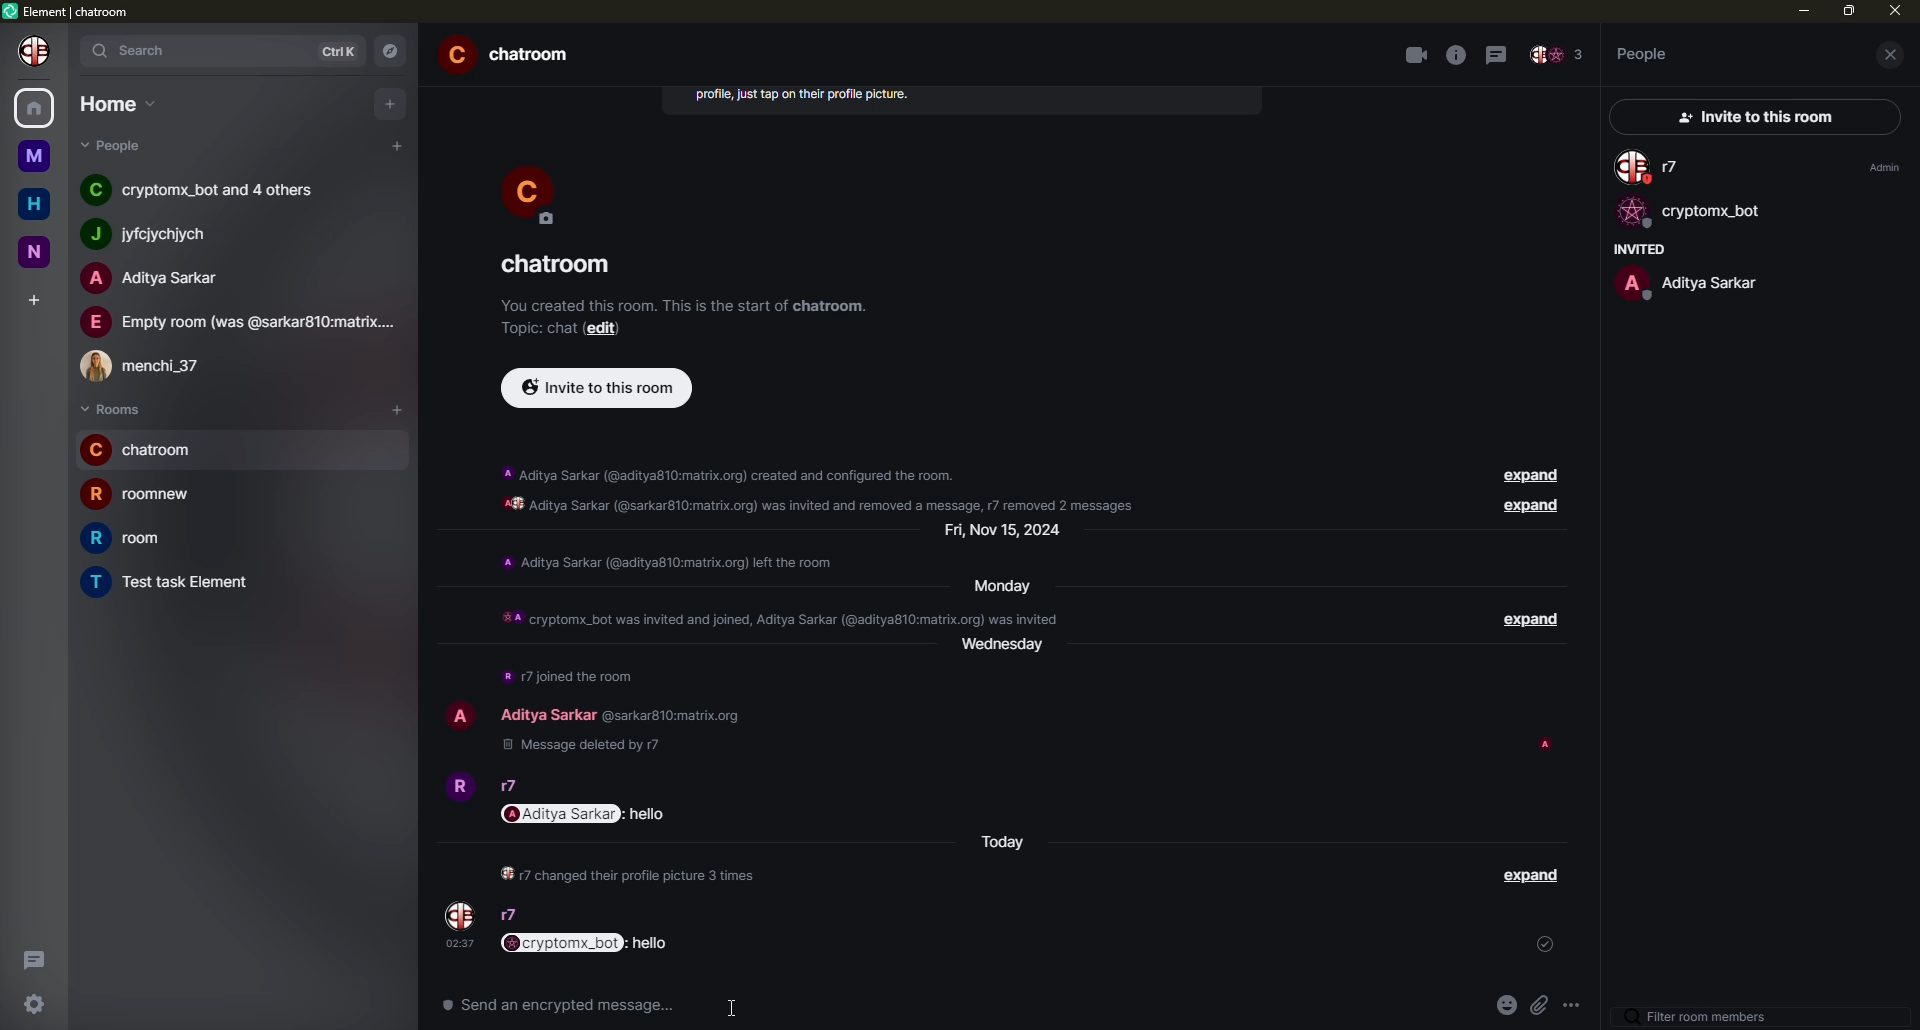  Describe the element at coordinates (669, 718) in the screenshot. I see `id` at that location.